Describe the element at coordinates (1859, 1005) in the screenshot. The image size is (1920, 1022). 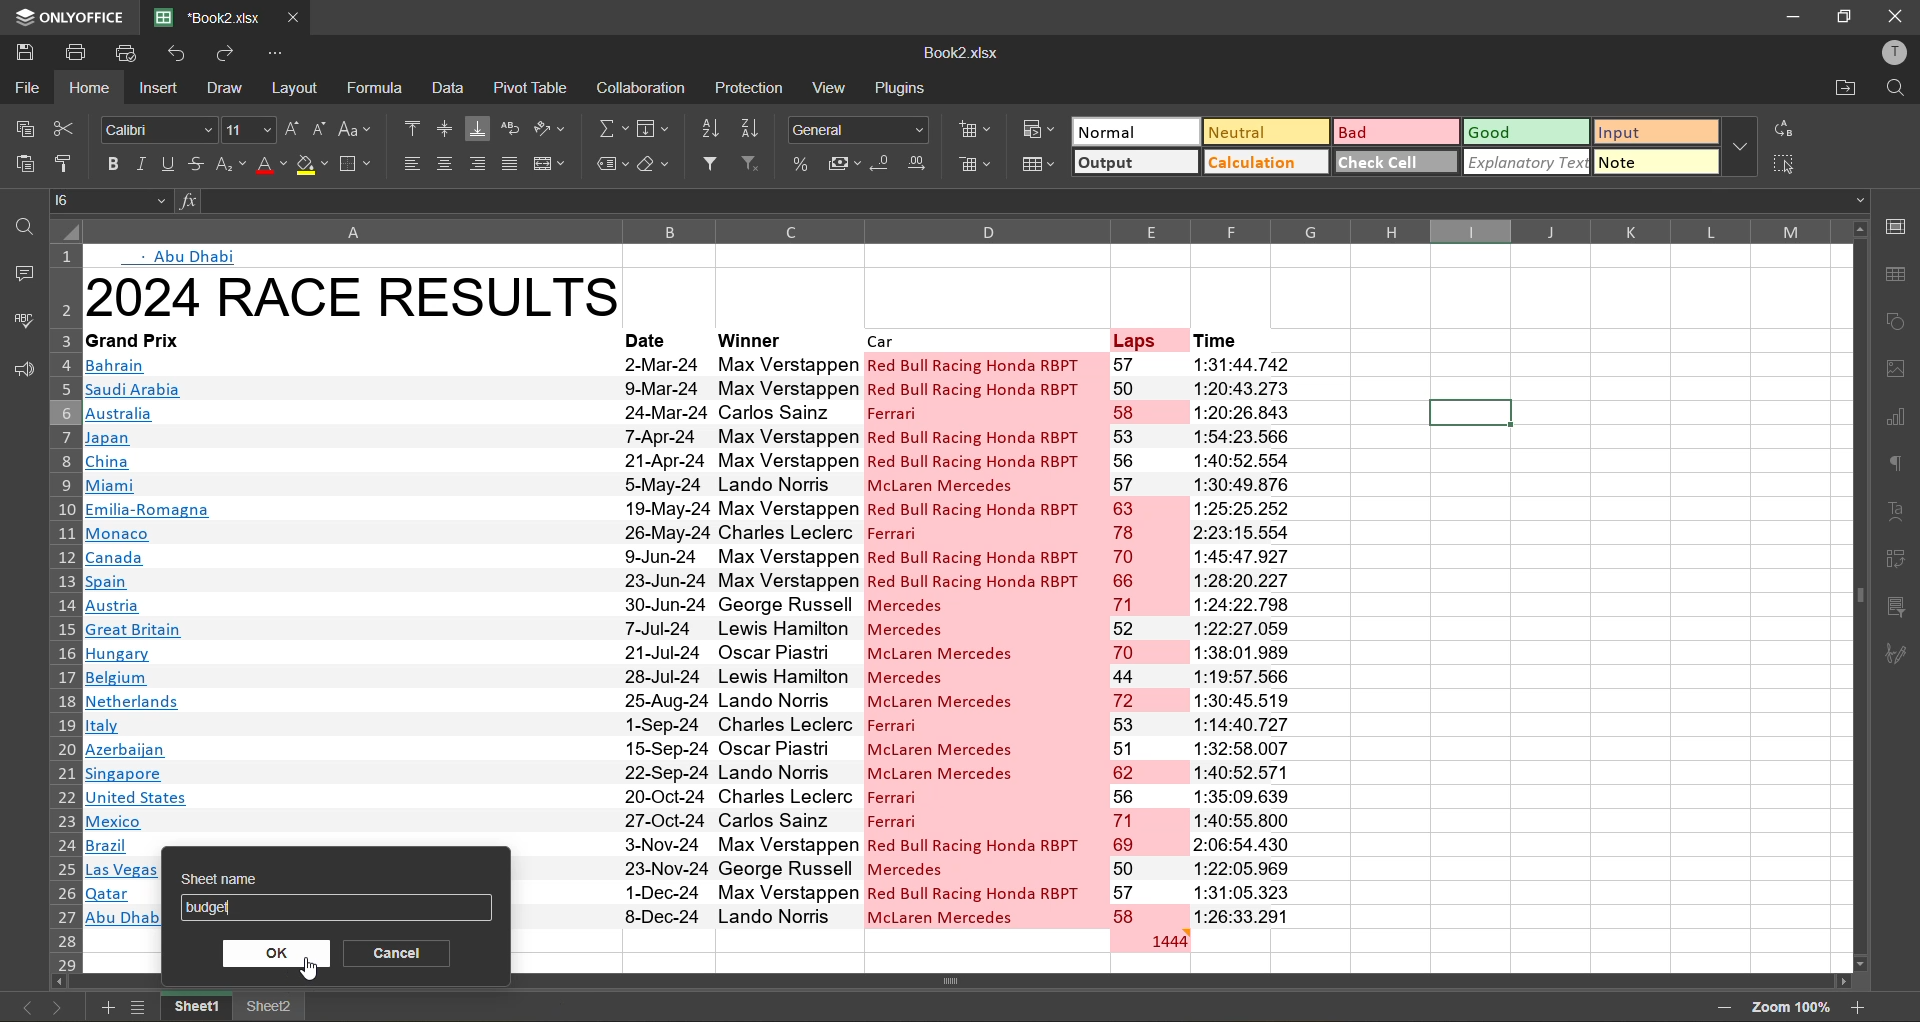
I see `zoom in ` at that location.